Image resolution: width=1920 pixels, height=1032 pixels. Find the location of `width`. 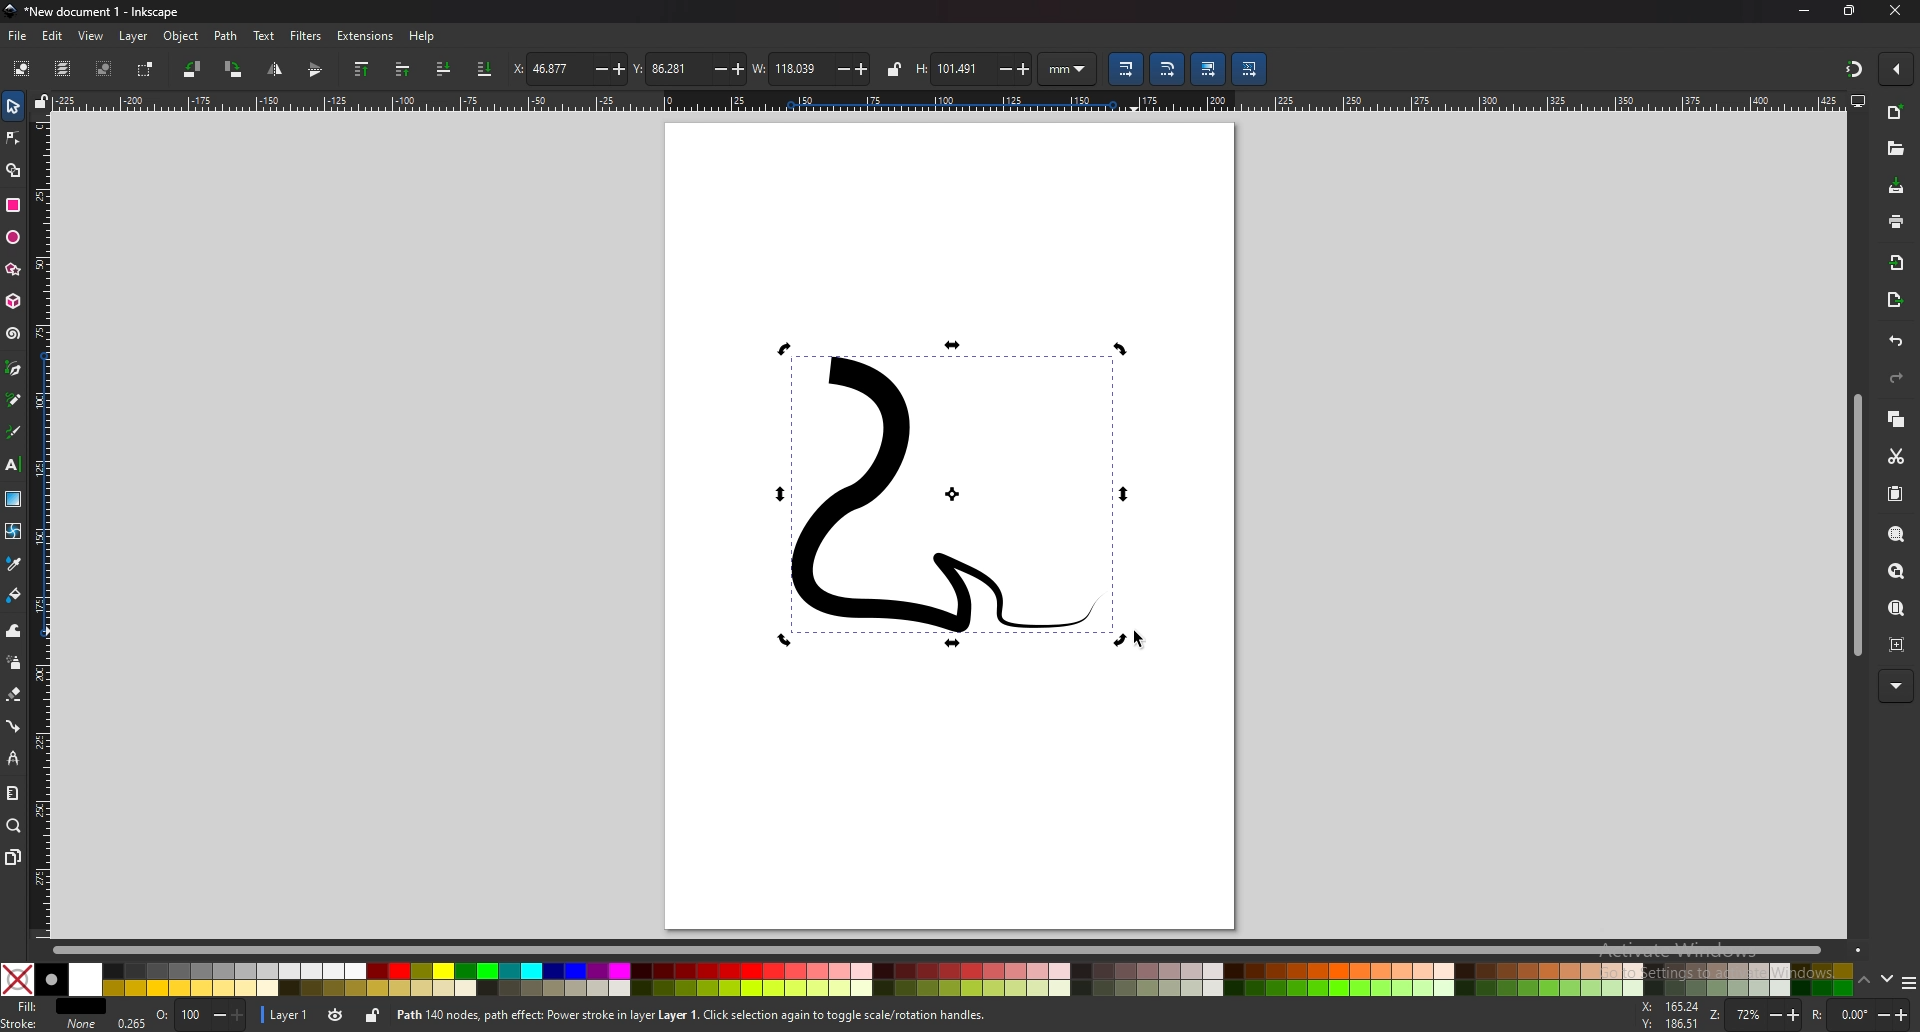

width is located at coordinates (810, 69).